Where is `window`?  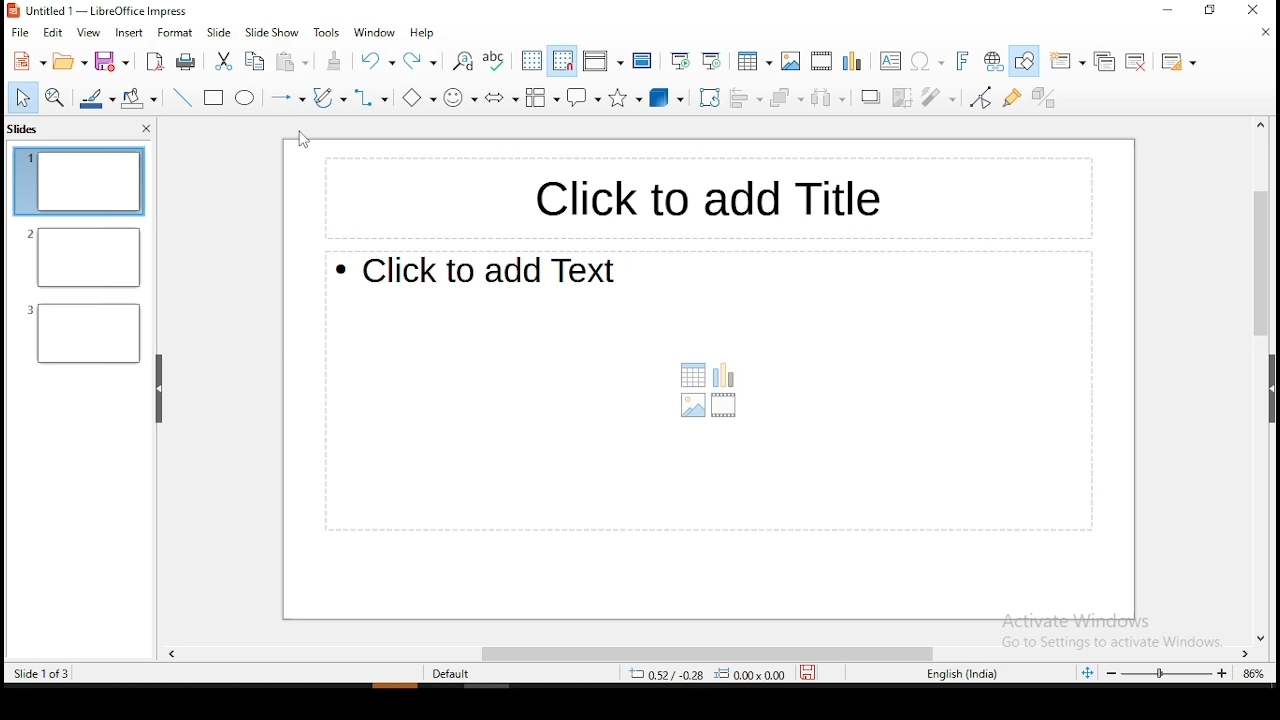 window is located at coordinates (376, 35).